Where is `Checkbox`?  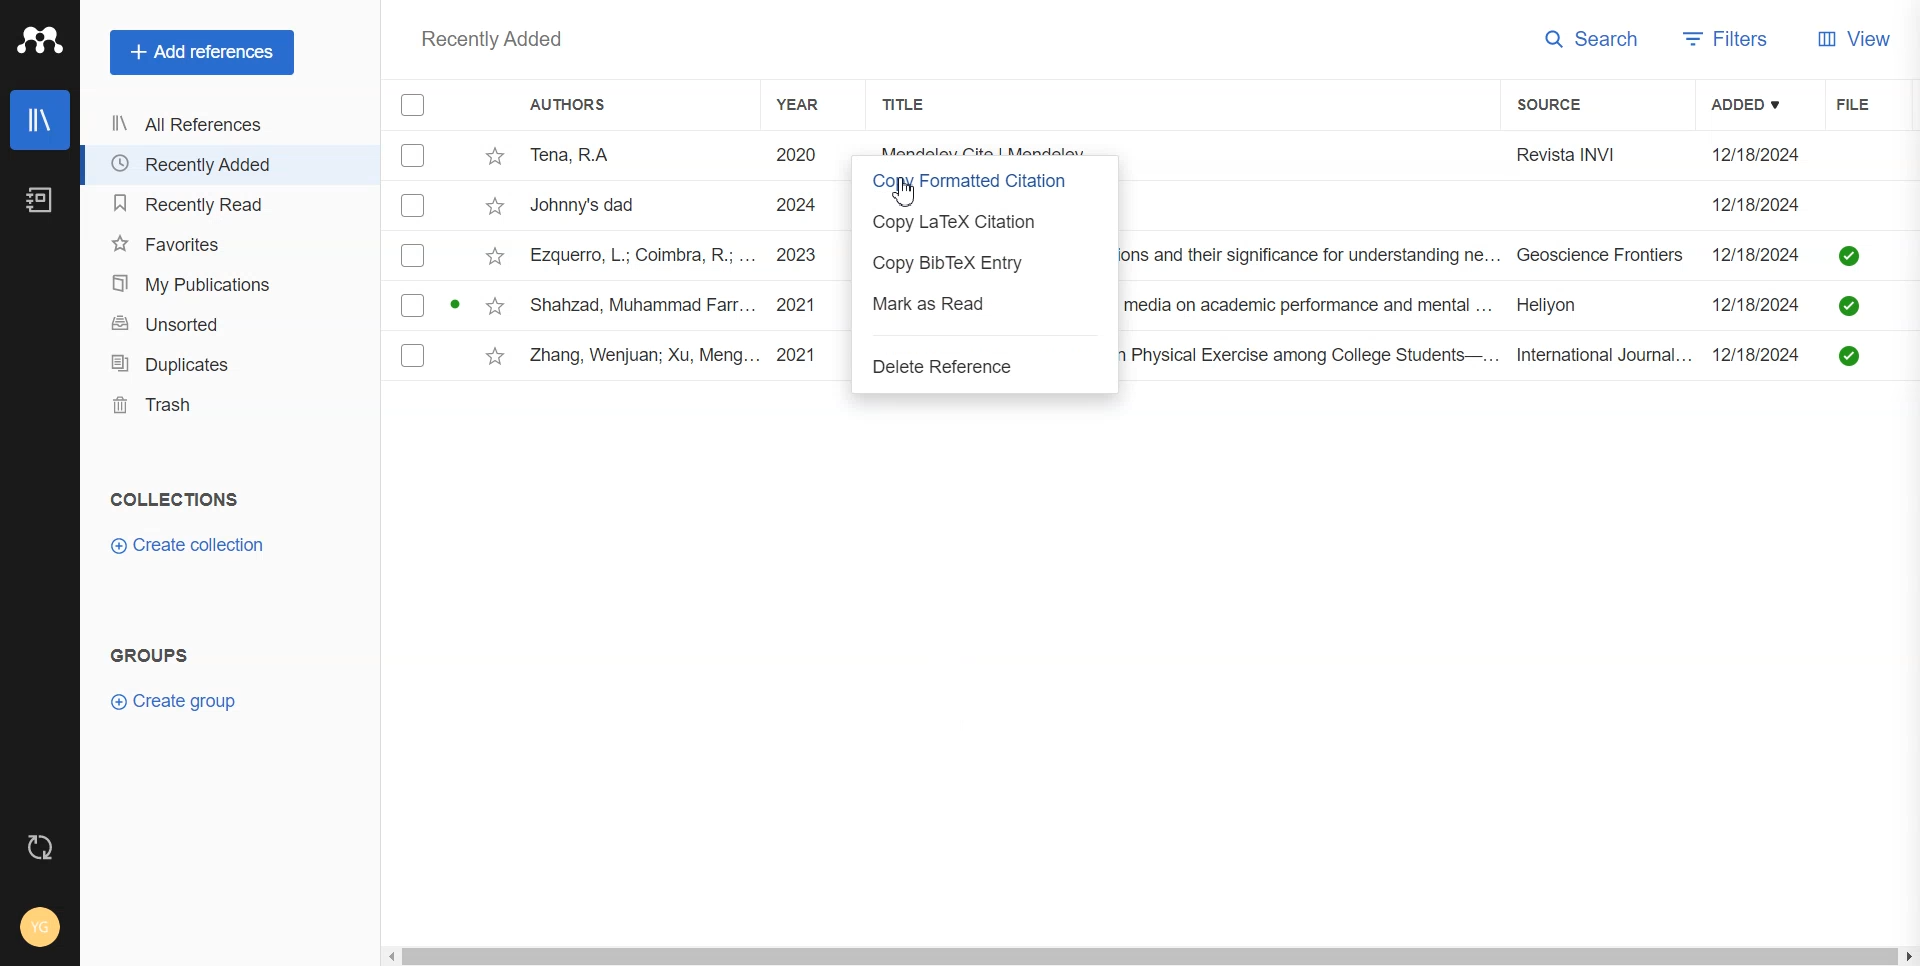
Checkbox is located at coordinates (413, 104).